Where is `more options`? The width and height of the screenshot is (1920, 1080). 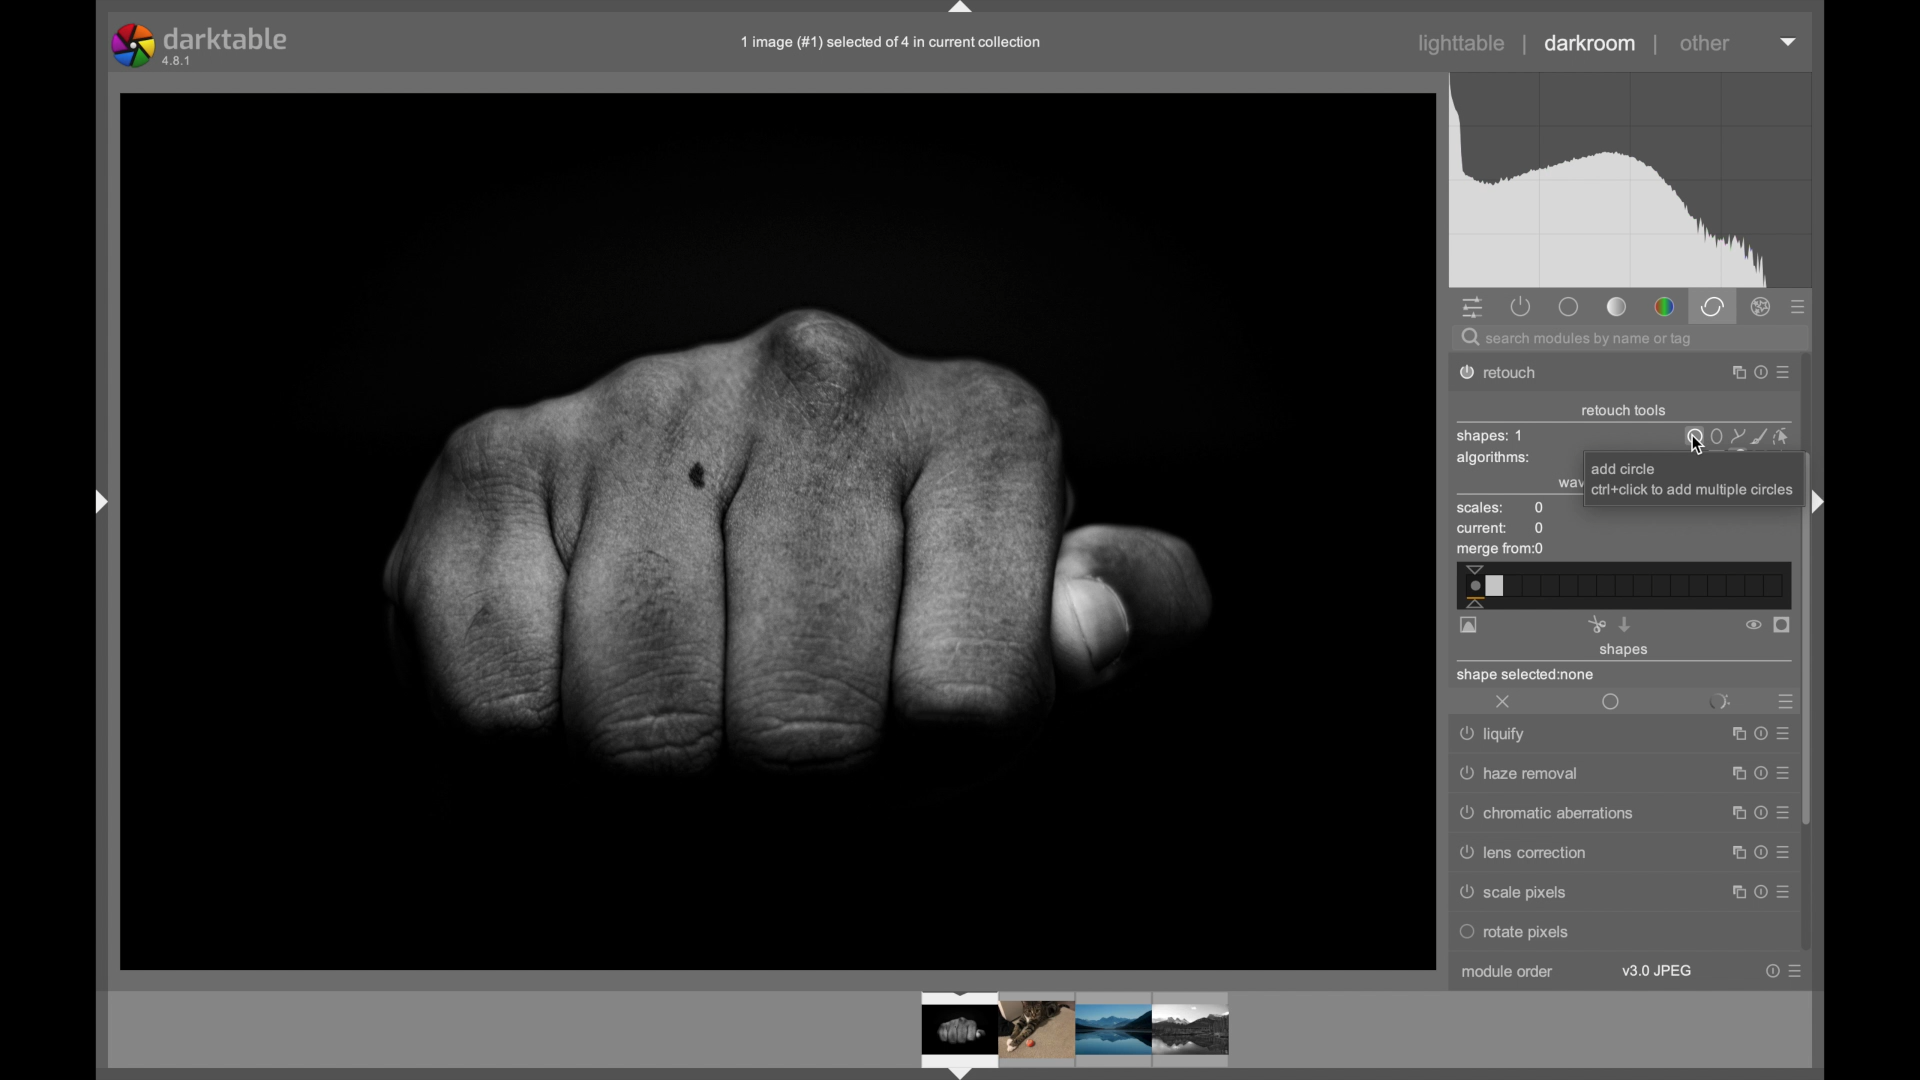 more options is located at coordinates (1783, 852).